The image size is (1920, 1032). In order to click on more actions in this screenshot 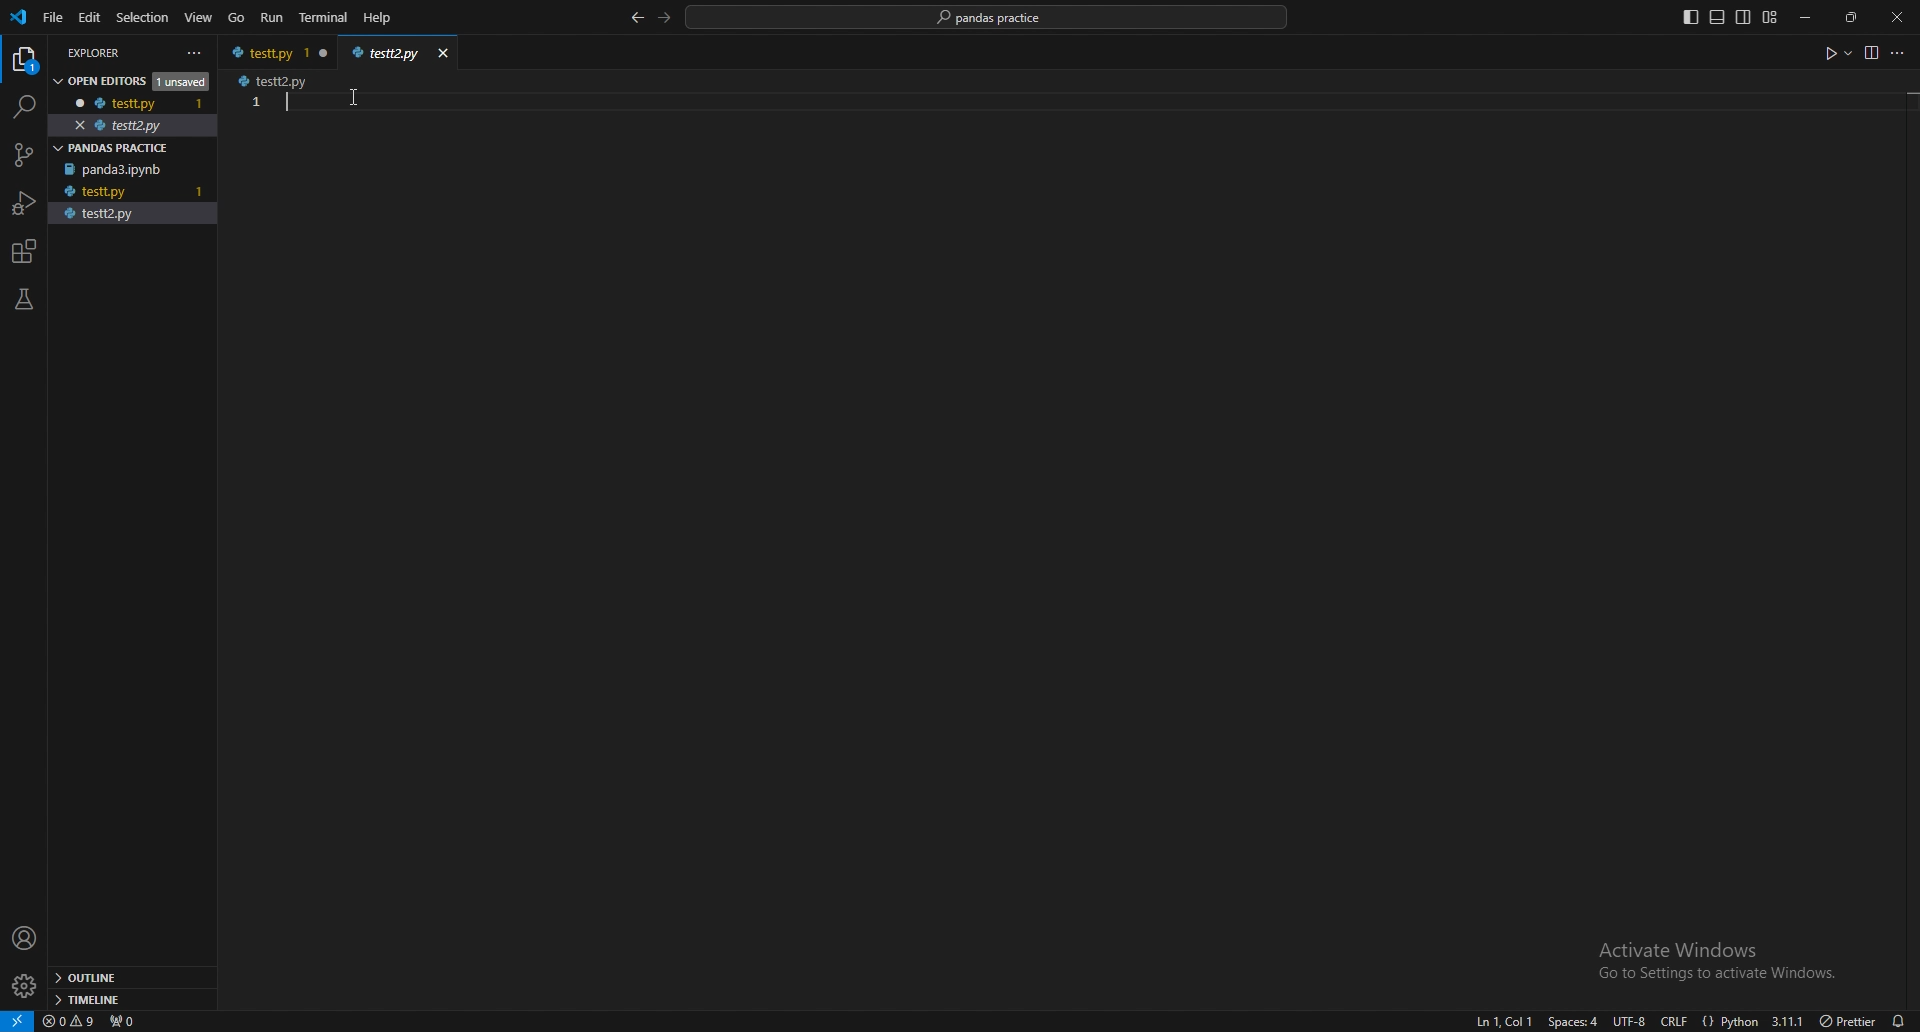, I will do `click(195, 53)`.